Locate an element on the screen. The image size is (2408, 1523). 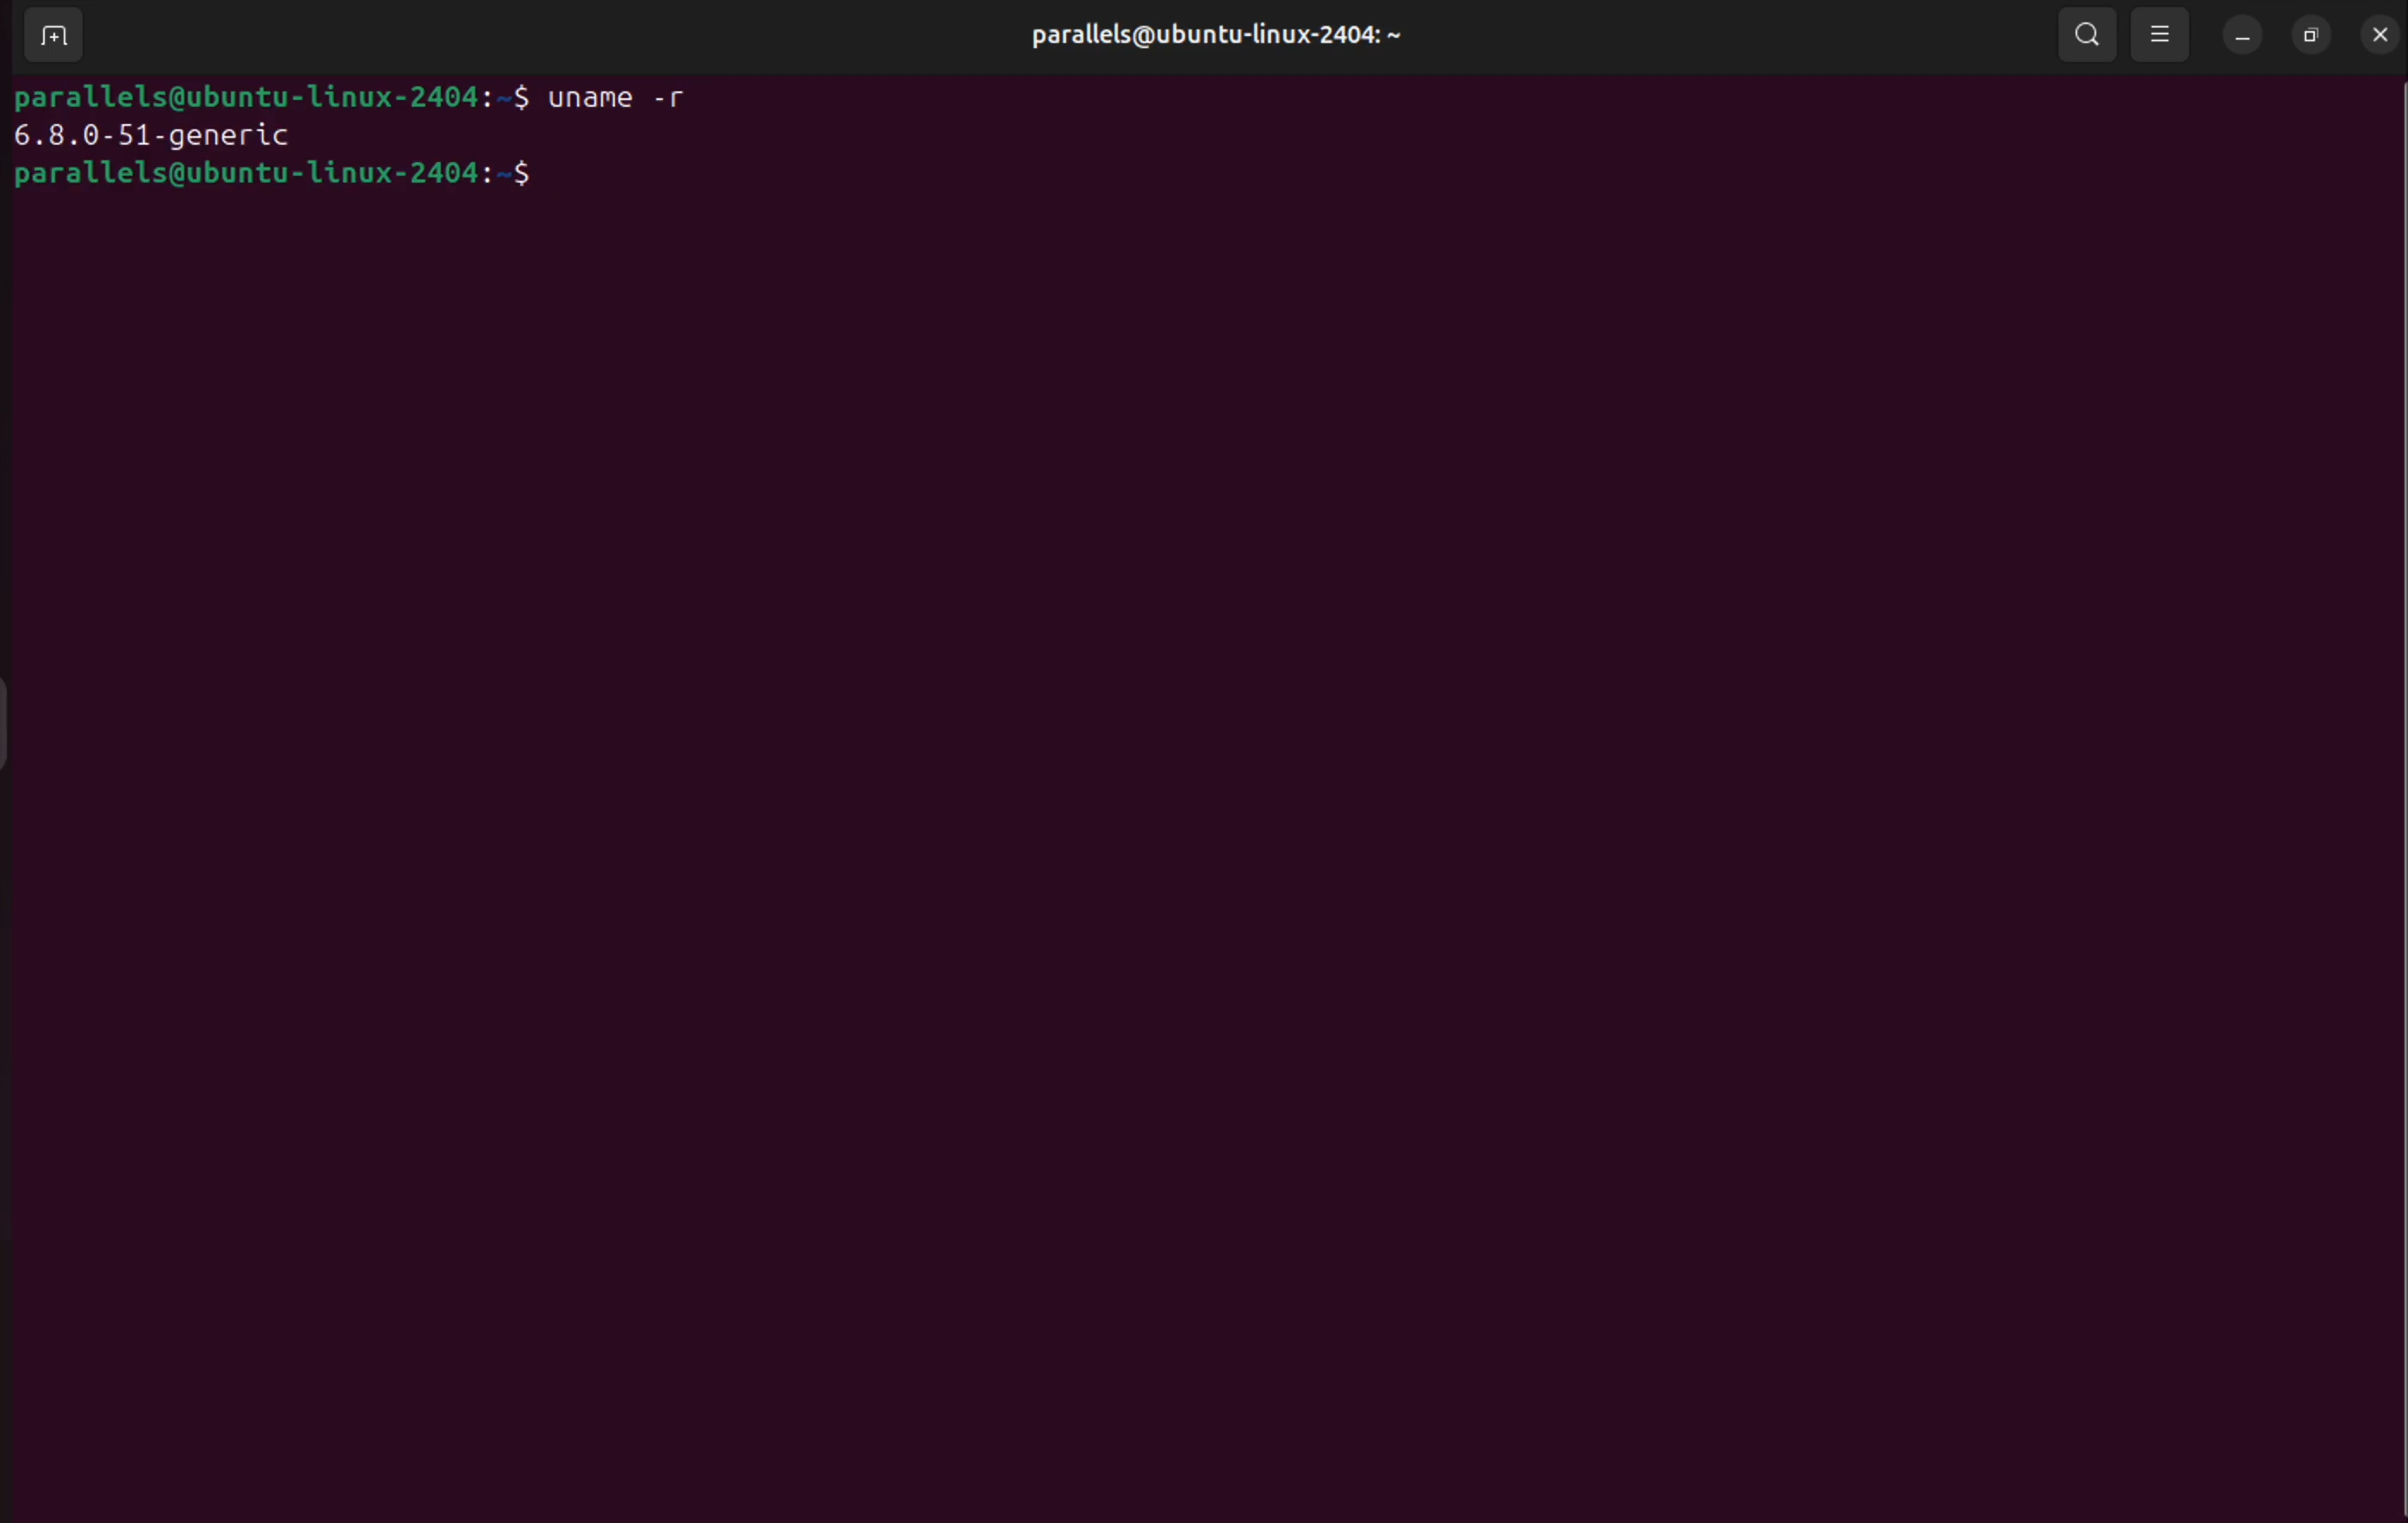
parallels@ubuntu-linux-2404: ~ is located at coordinates (1197, 33).